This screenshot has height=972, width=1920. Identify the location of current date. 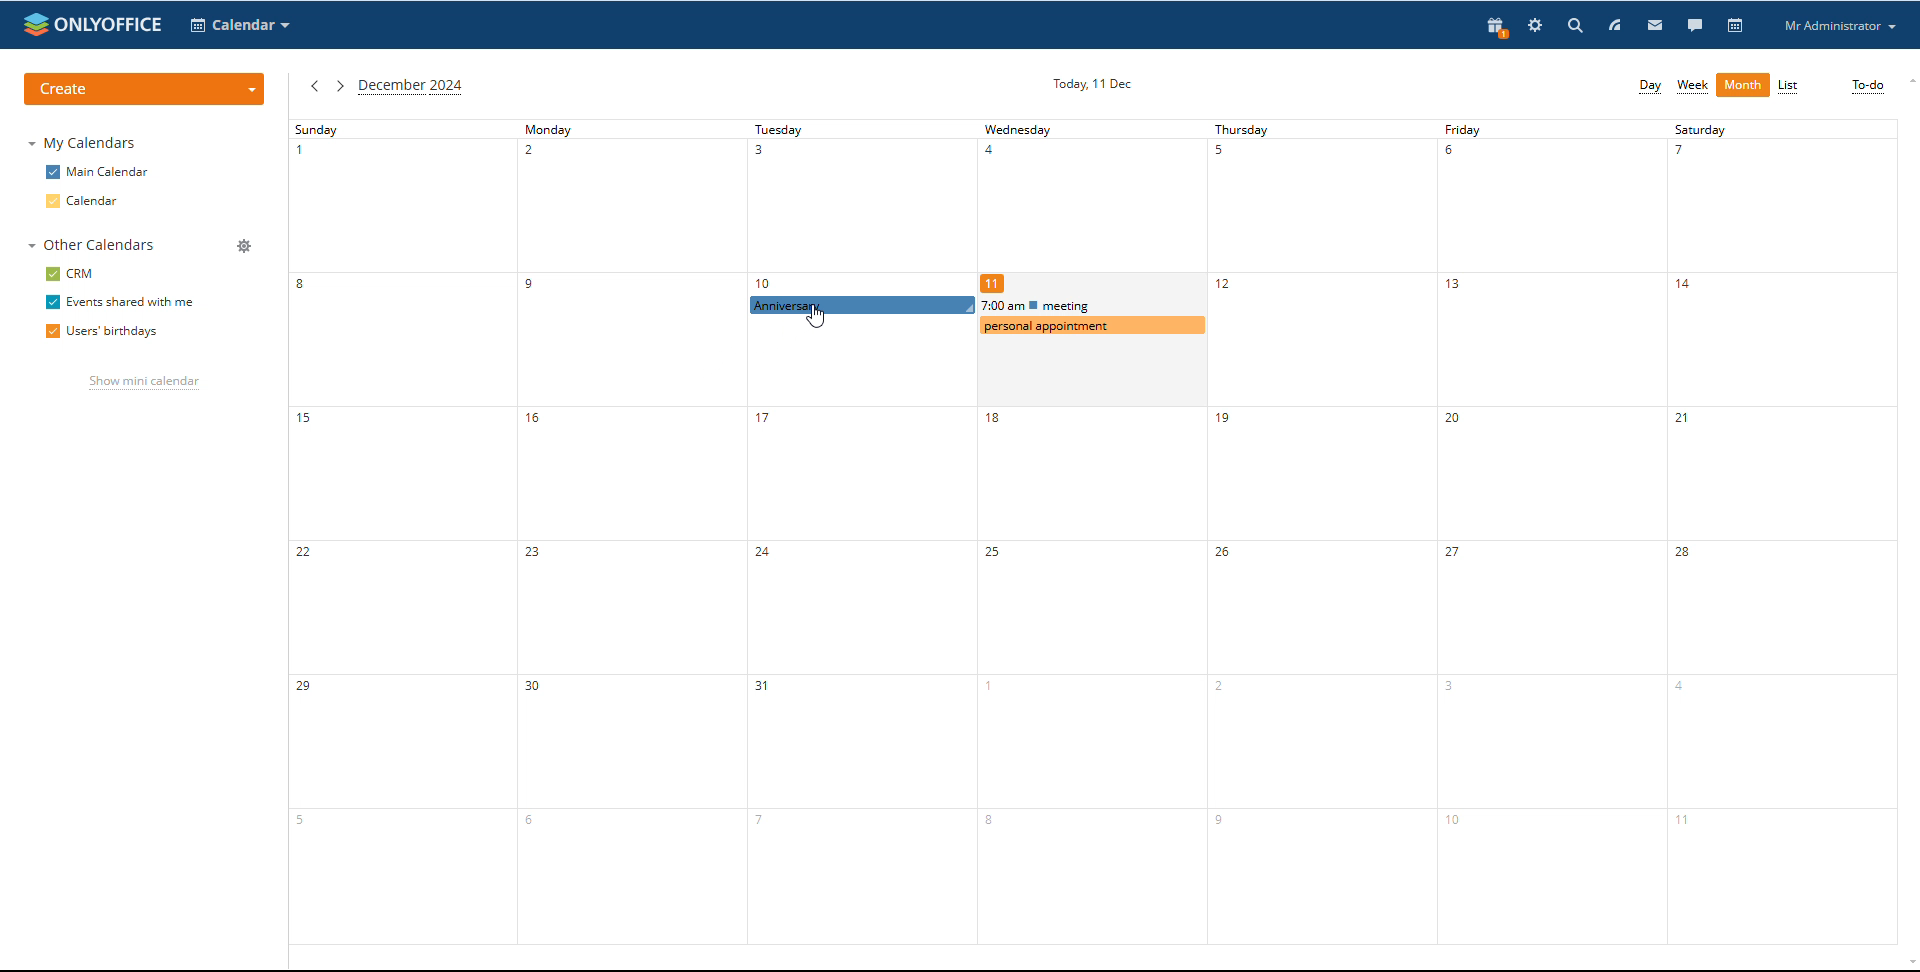
(1091, 84).